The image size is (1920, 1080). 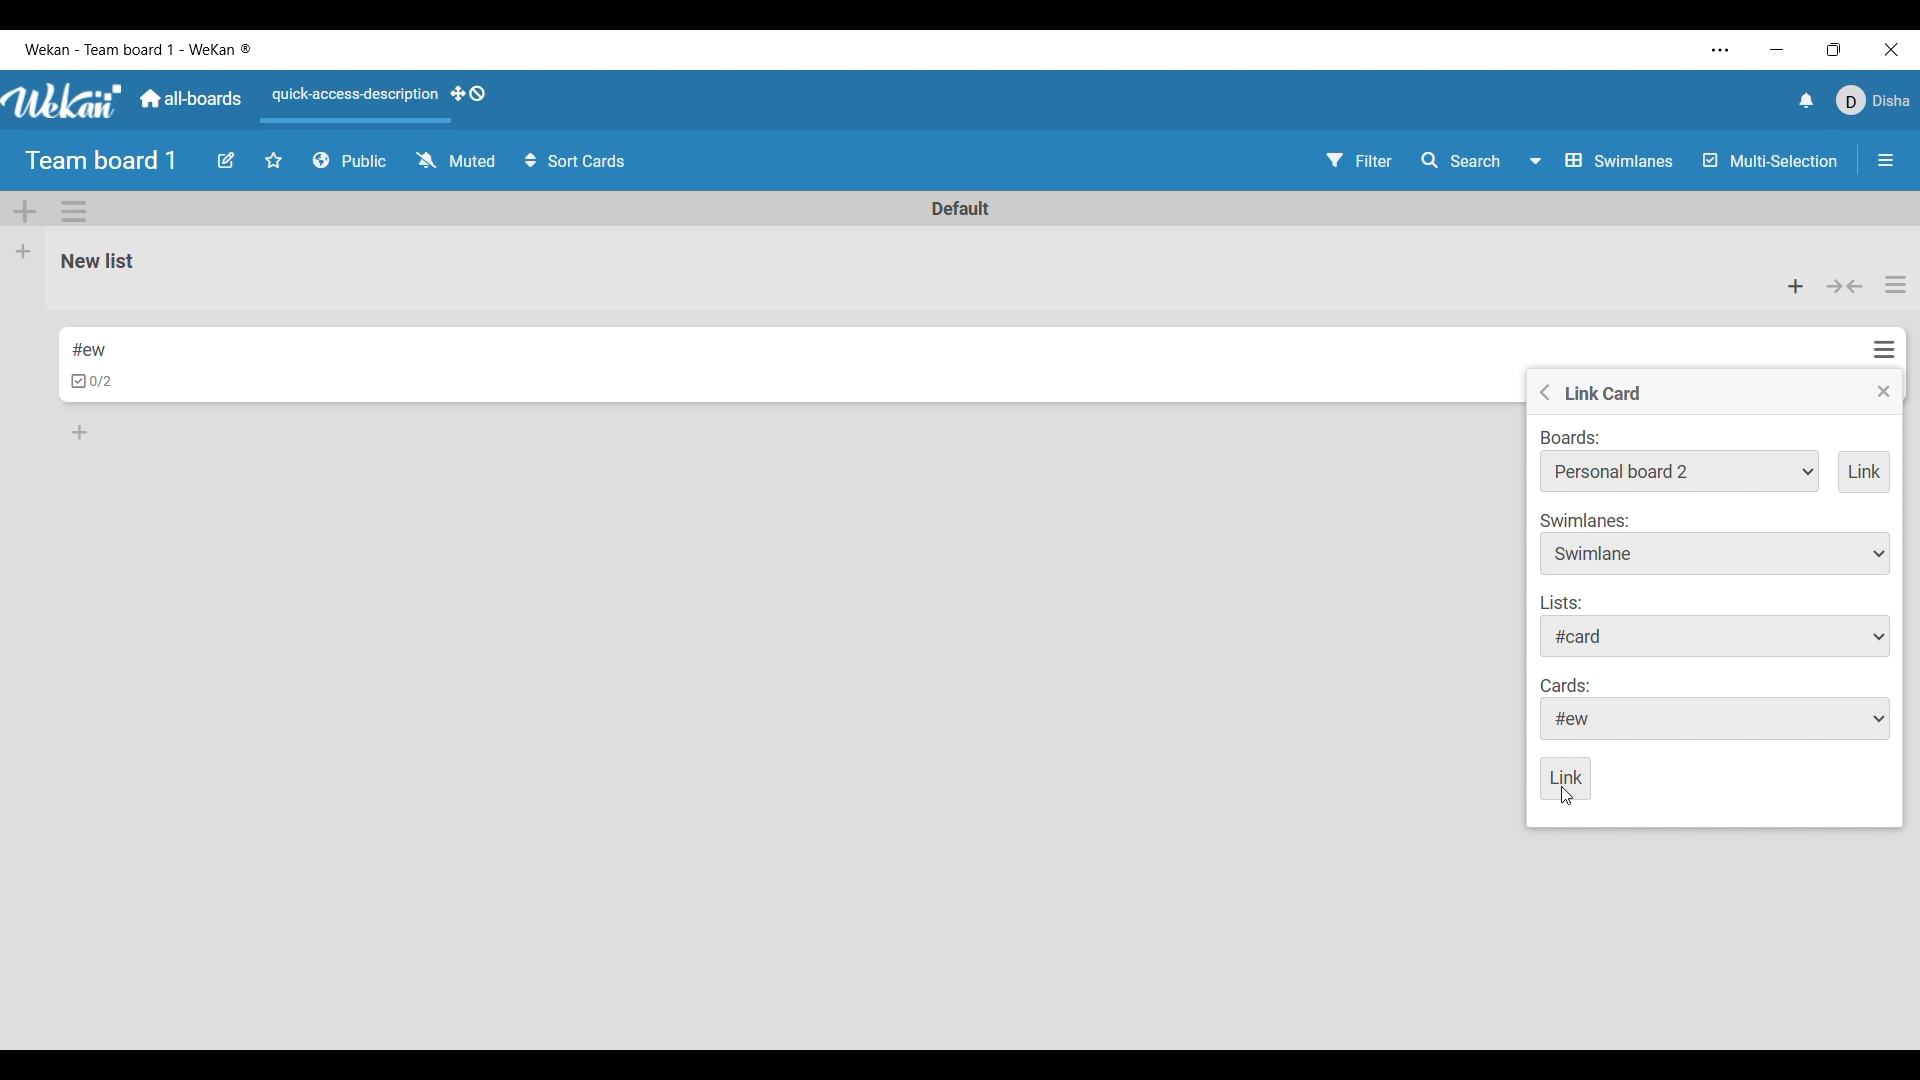 What do you see at coordinates (1461, 161) in the screenshot?
I see `Search` at bounding box center [1461, 161].